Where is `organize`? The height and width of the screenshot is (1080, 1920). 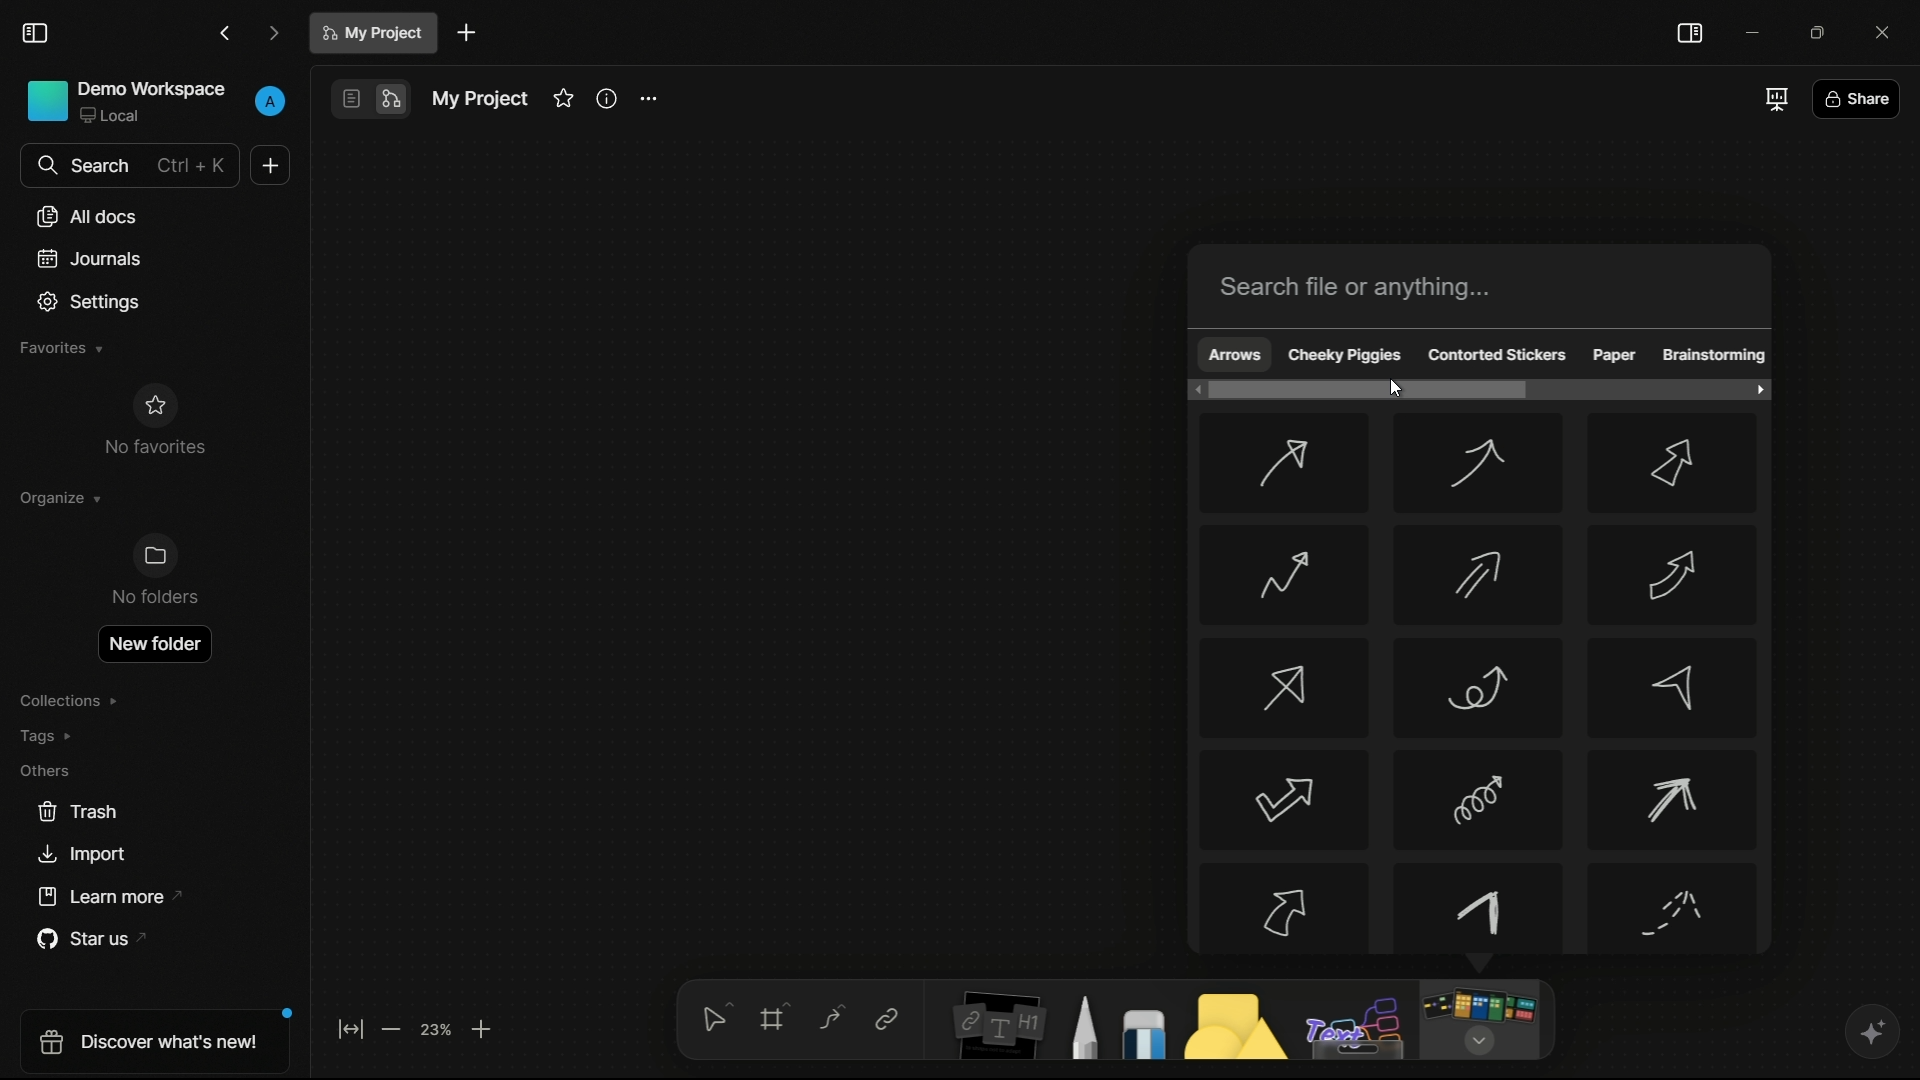 organize is located at coordinates (58, 498).